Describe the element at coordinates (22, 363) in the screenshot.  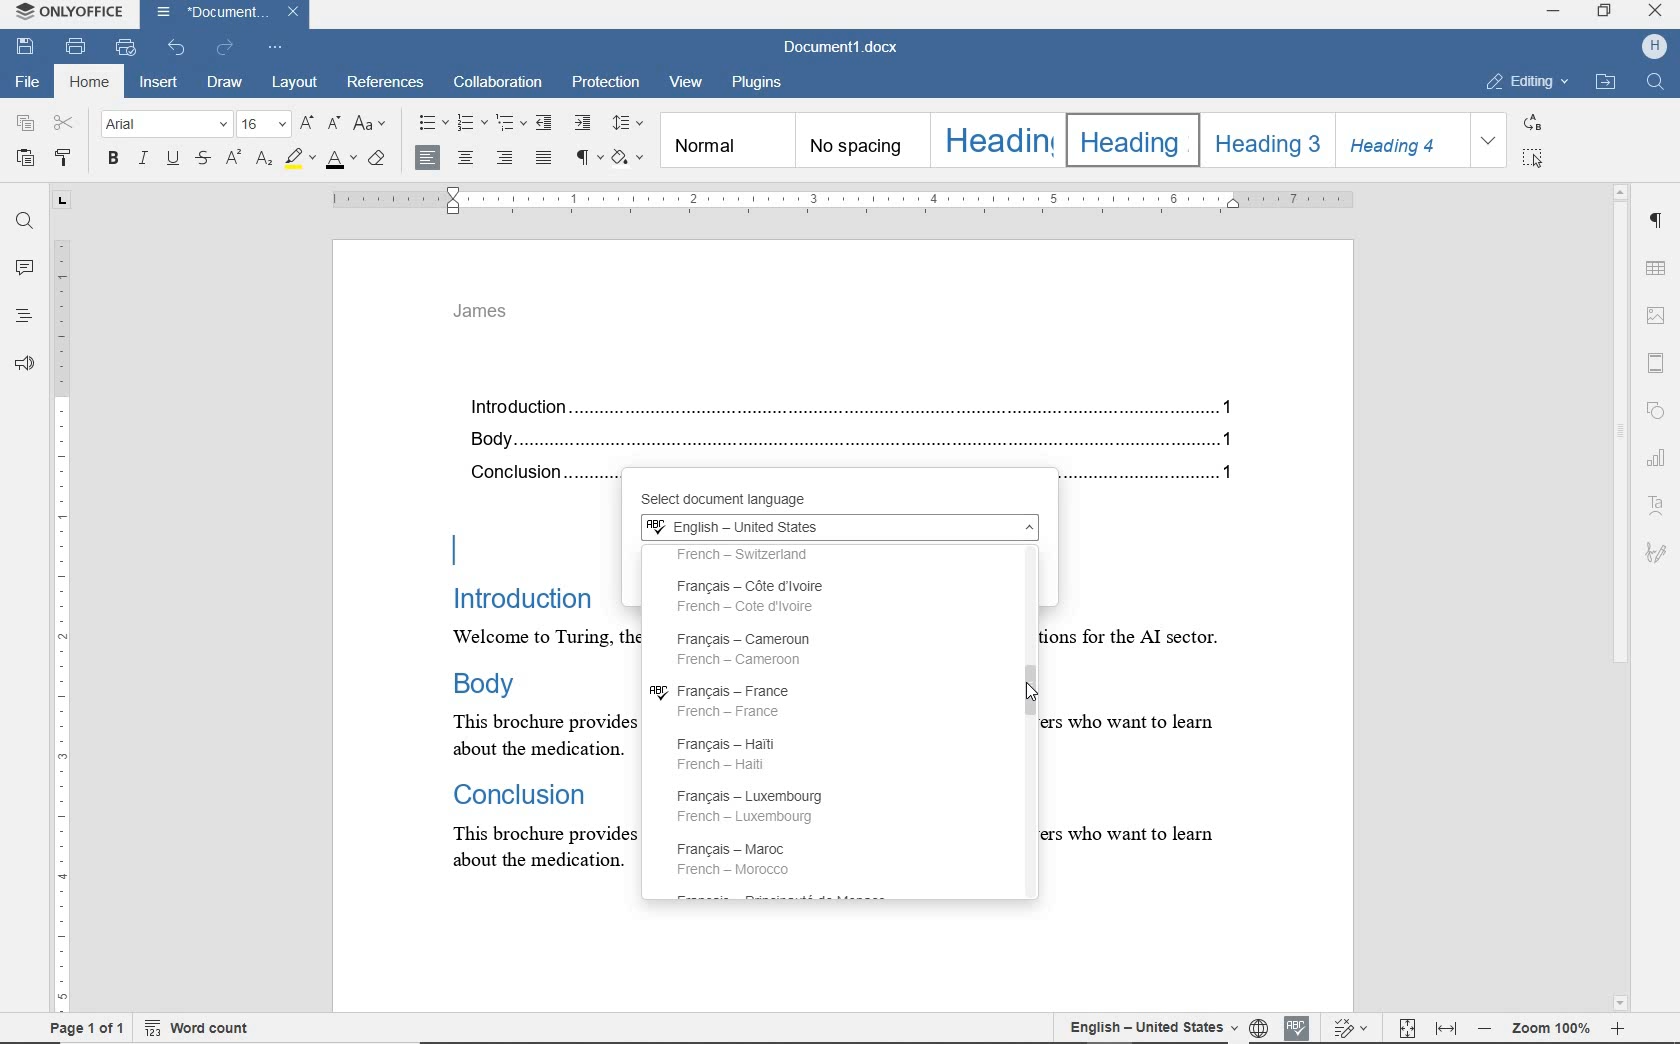
I see `feedback & support` at that location.